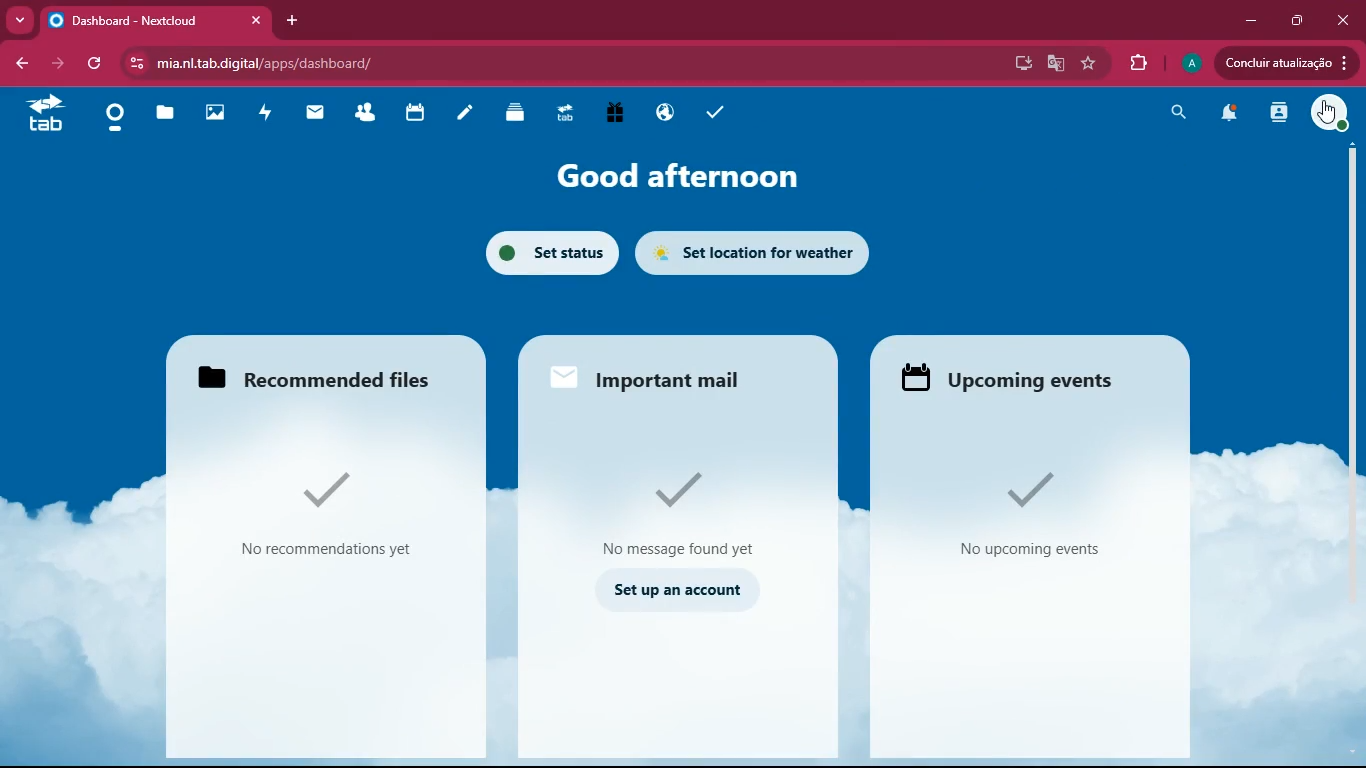 Image resolution: width=1366 pixels, height=768 pixels. What do you see at coordinates (1296, 20) in the screenshot?
I see `maximize` at bounding box center [1296, 20].